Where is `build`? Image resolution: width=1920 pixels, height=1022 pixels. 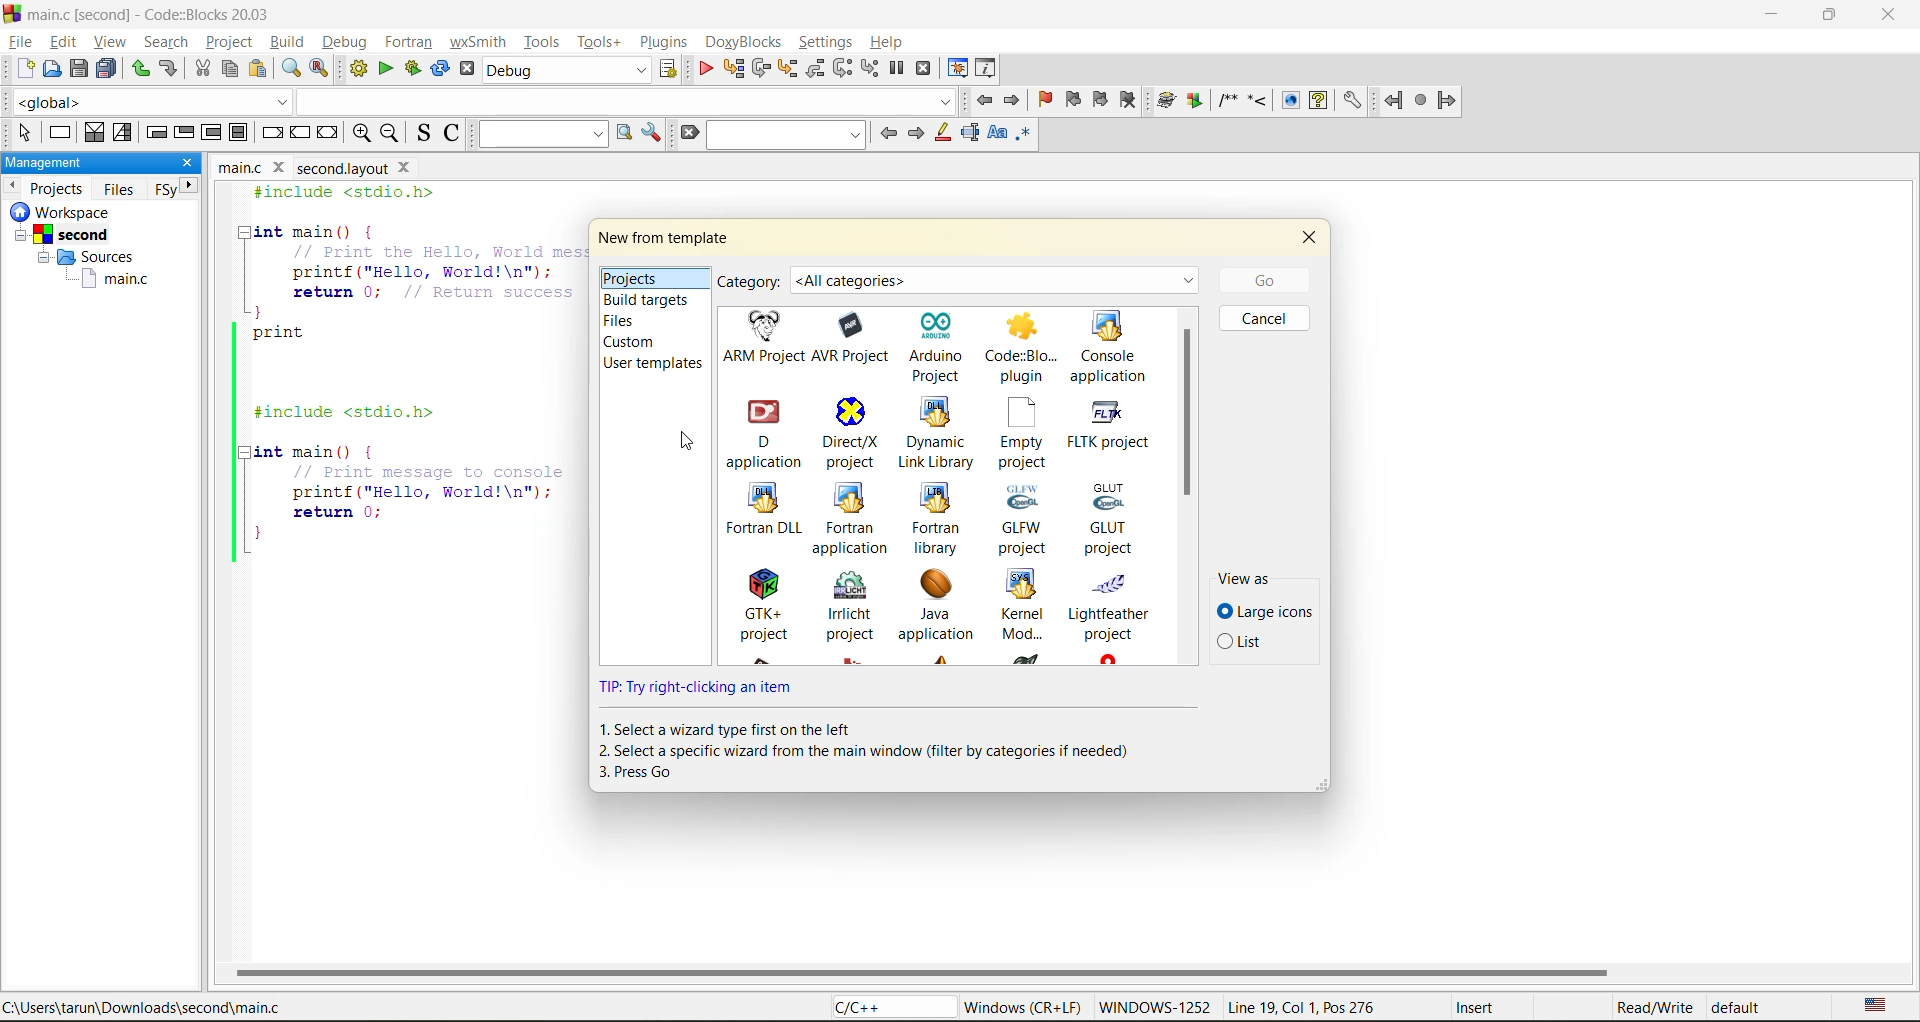 build is located at coordinates (357, 68).